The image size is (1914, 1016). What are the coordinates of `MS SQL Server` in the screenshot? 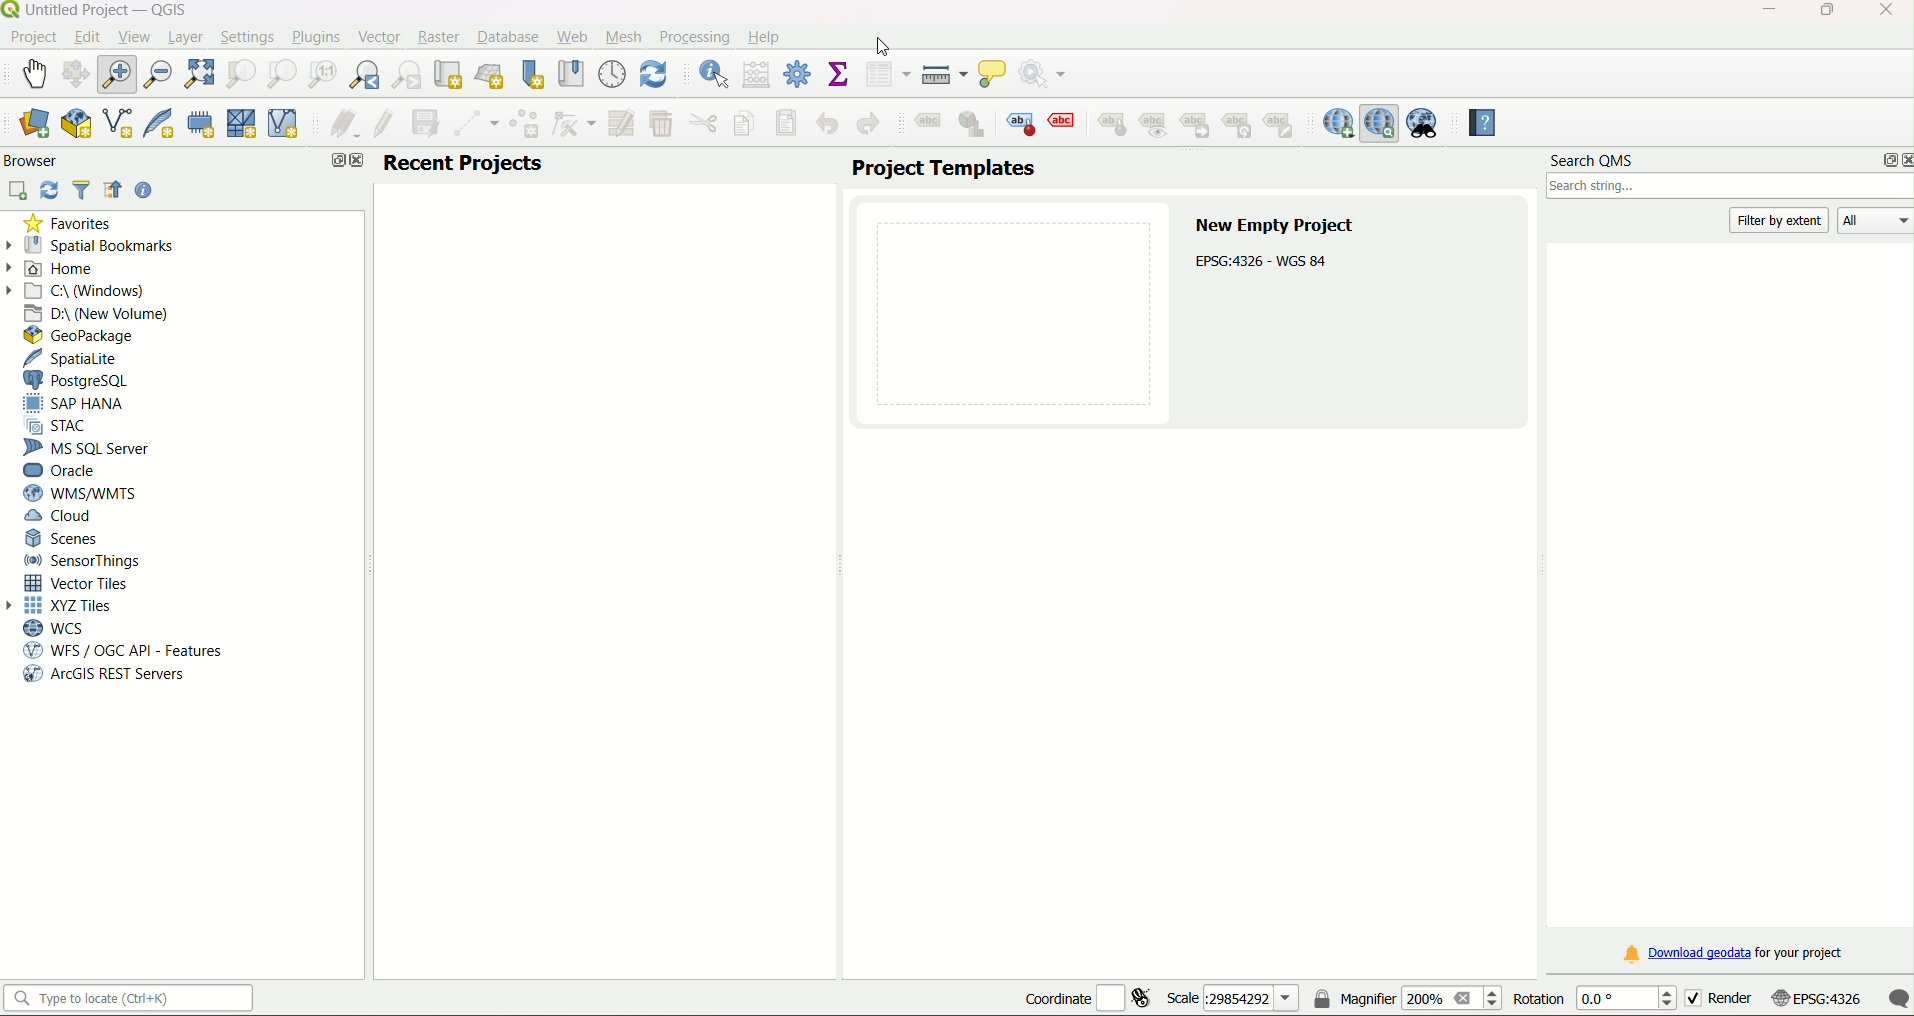 It's located at (89, 449).